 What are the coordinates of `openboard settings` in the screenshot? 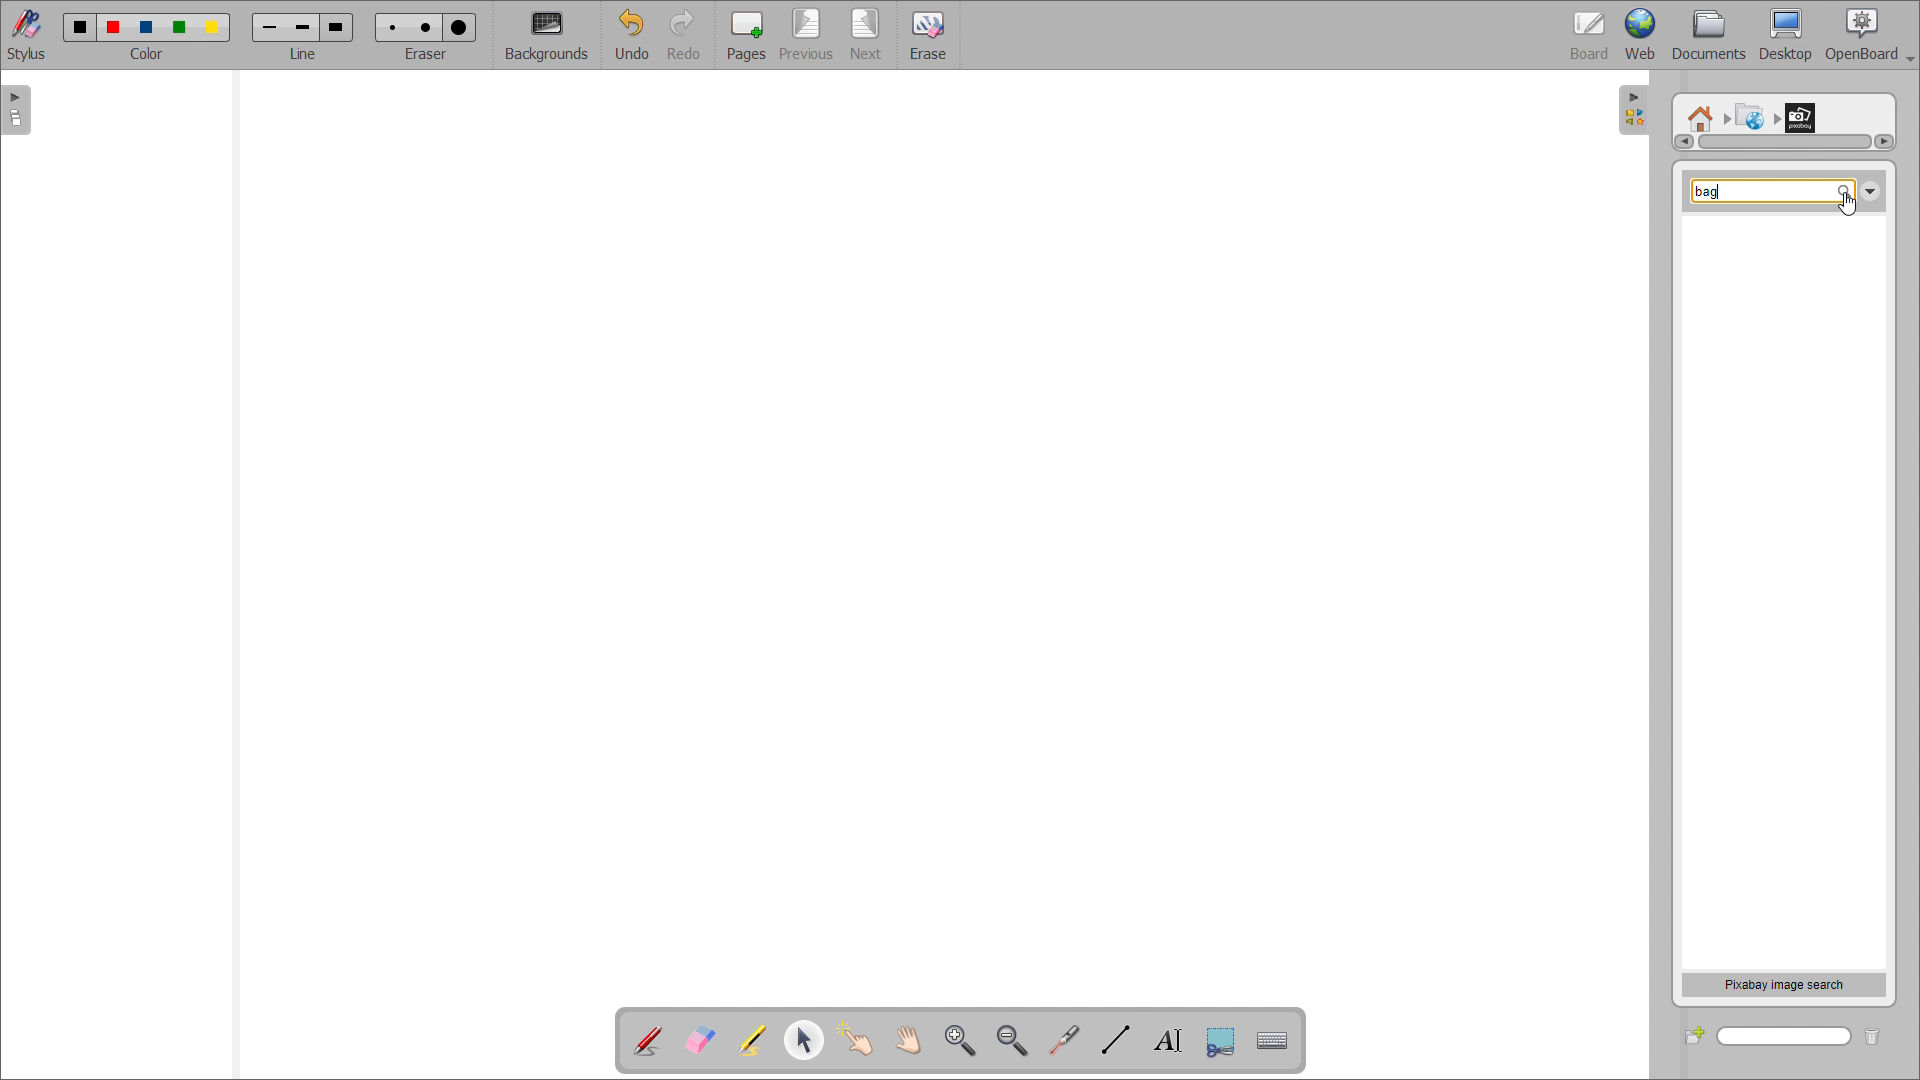 It's located at (1869, 35).